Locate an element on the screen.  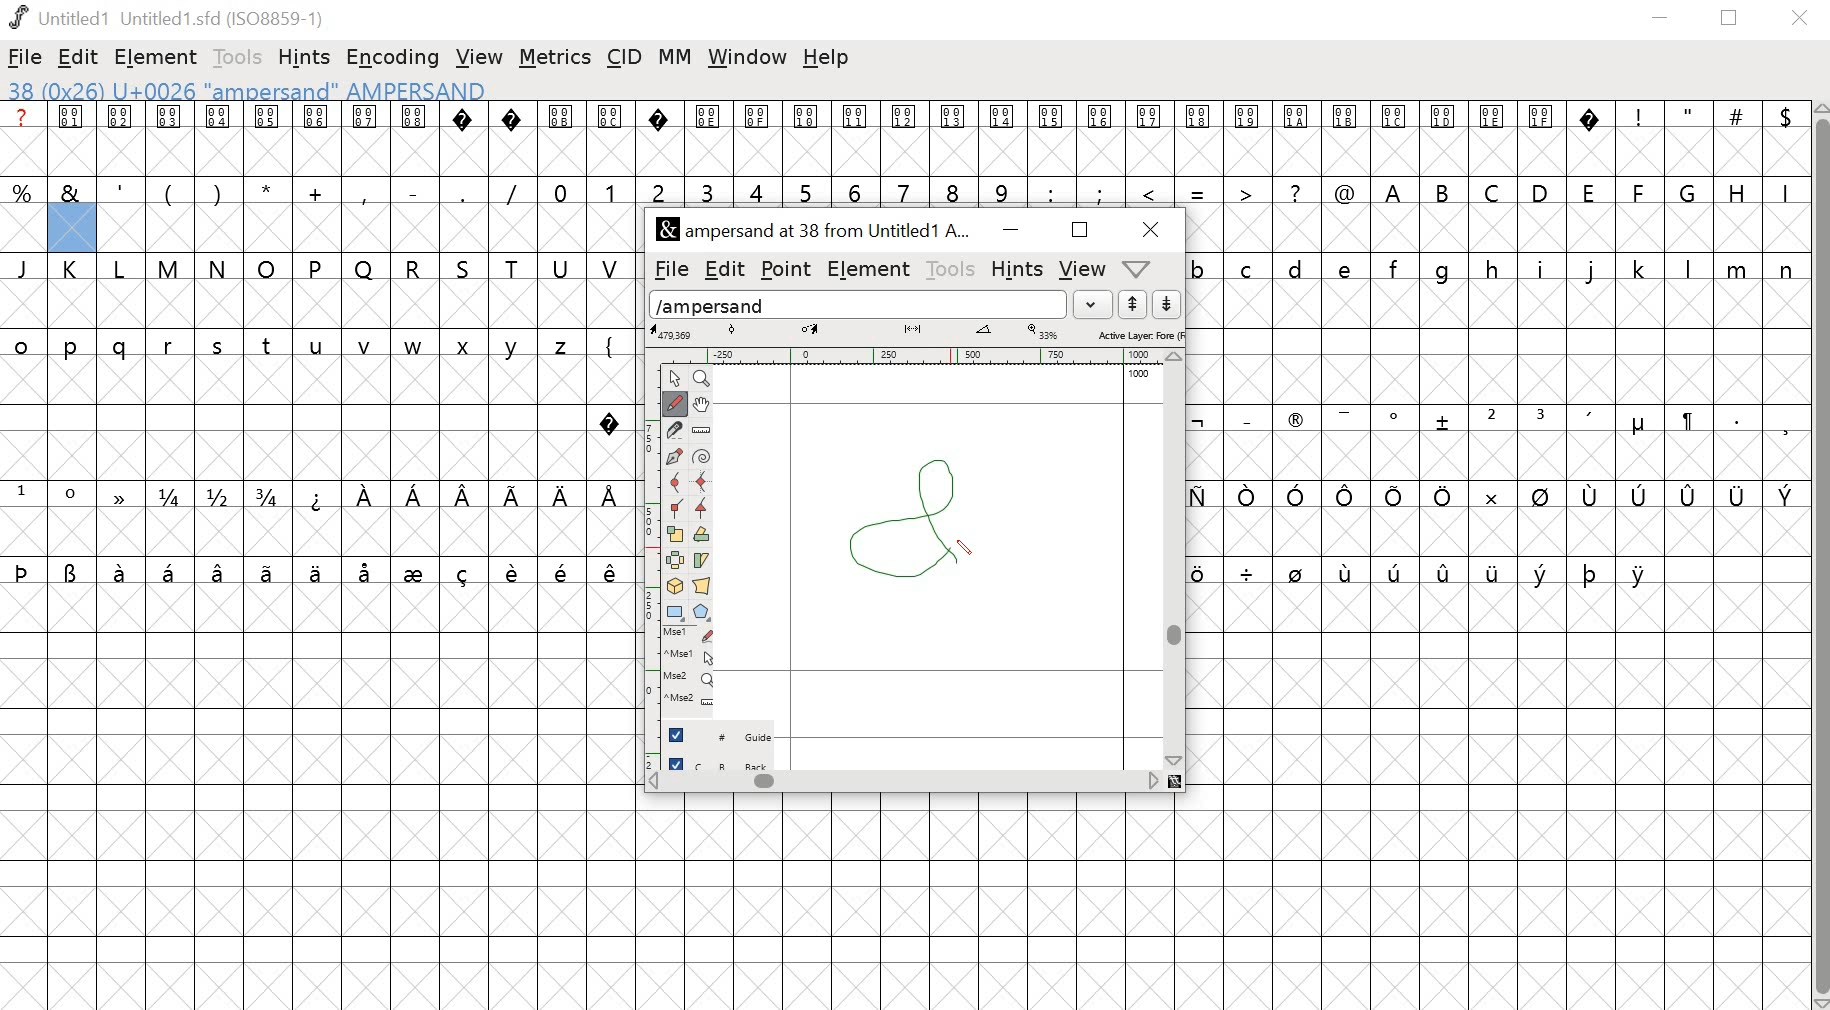
symbol is located at coordinates (414, 494).